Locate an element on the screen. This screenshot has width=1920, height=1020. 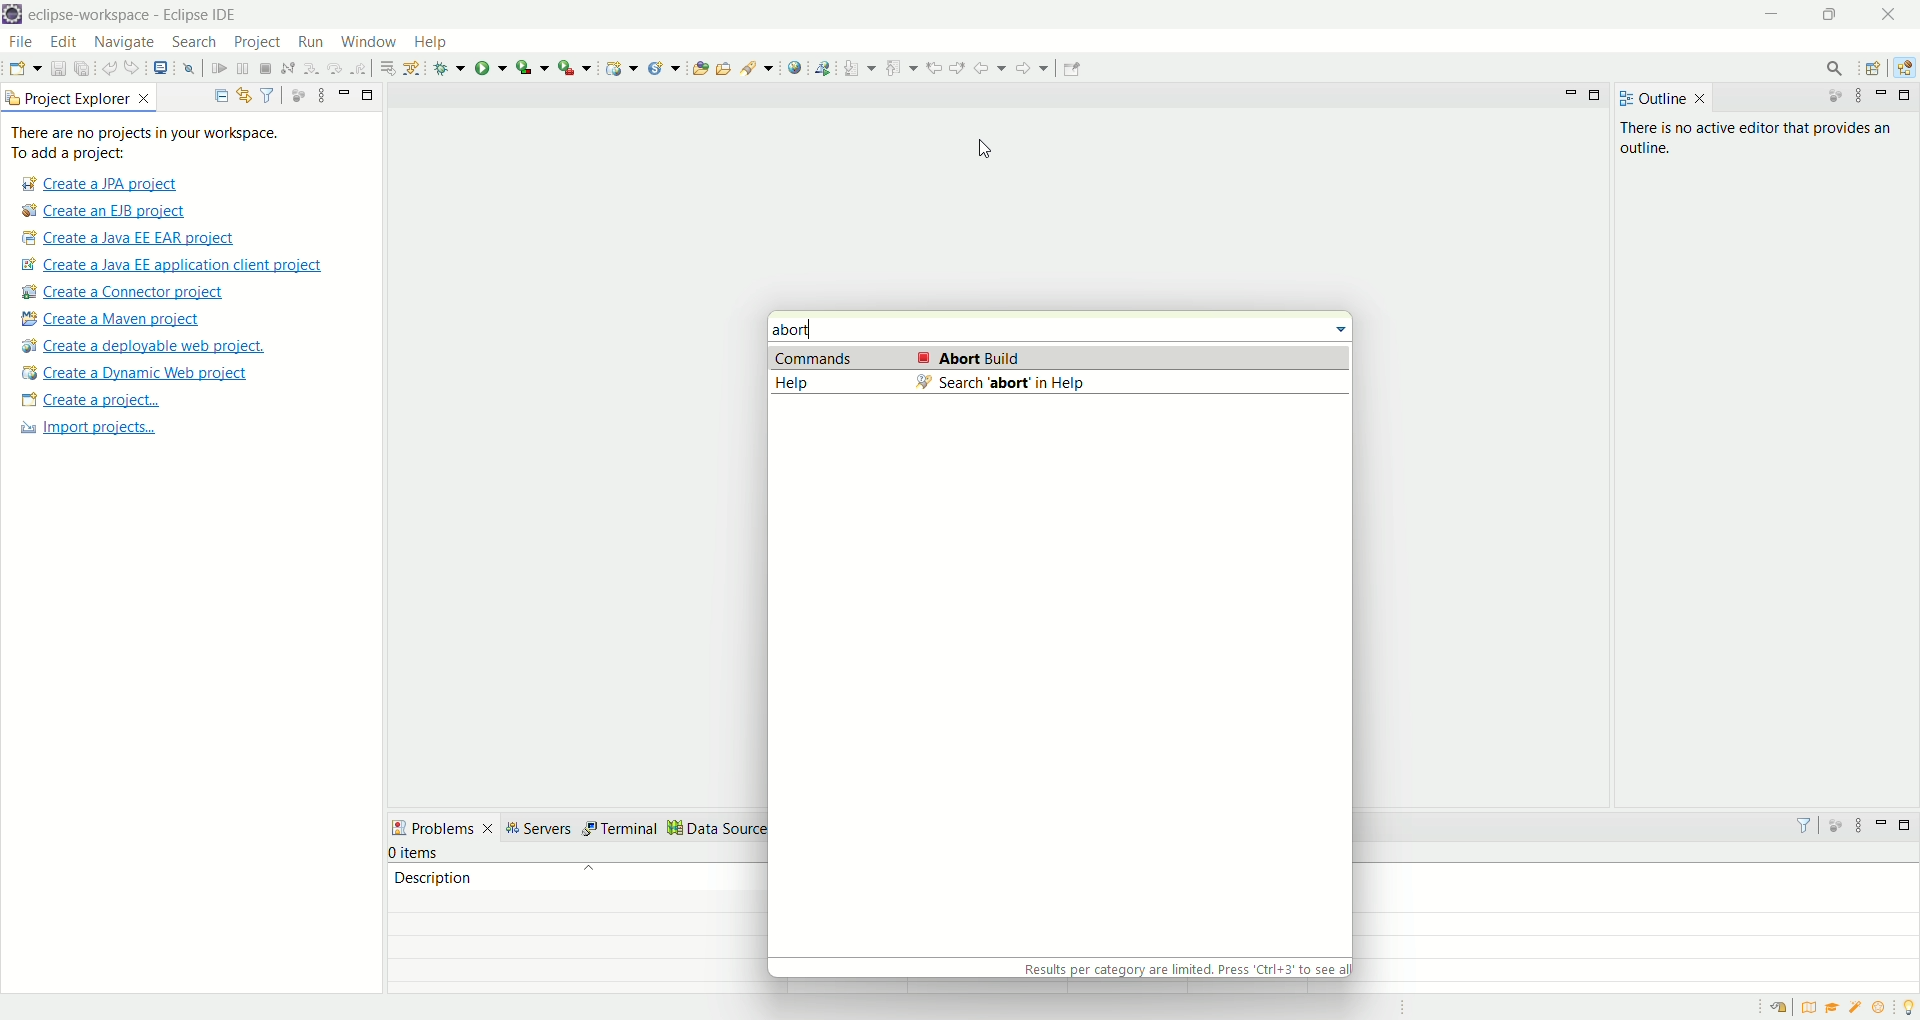
search is located at coordinates (1839, 68).